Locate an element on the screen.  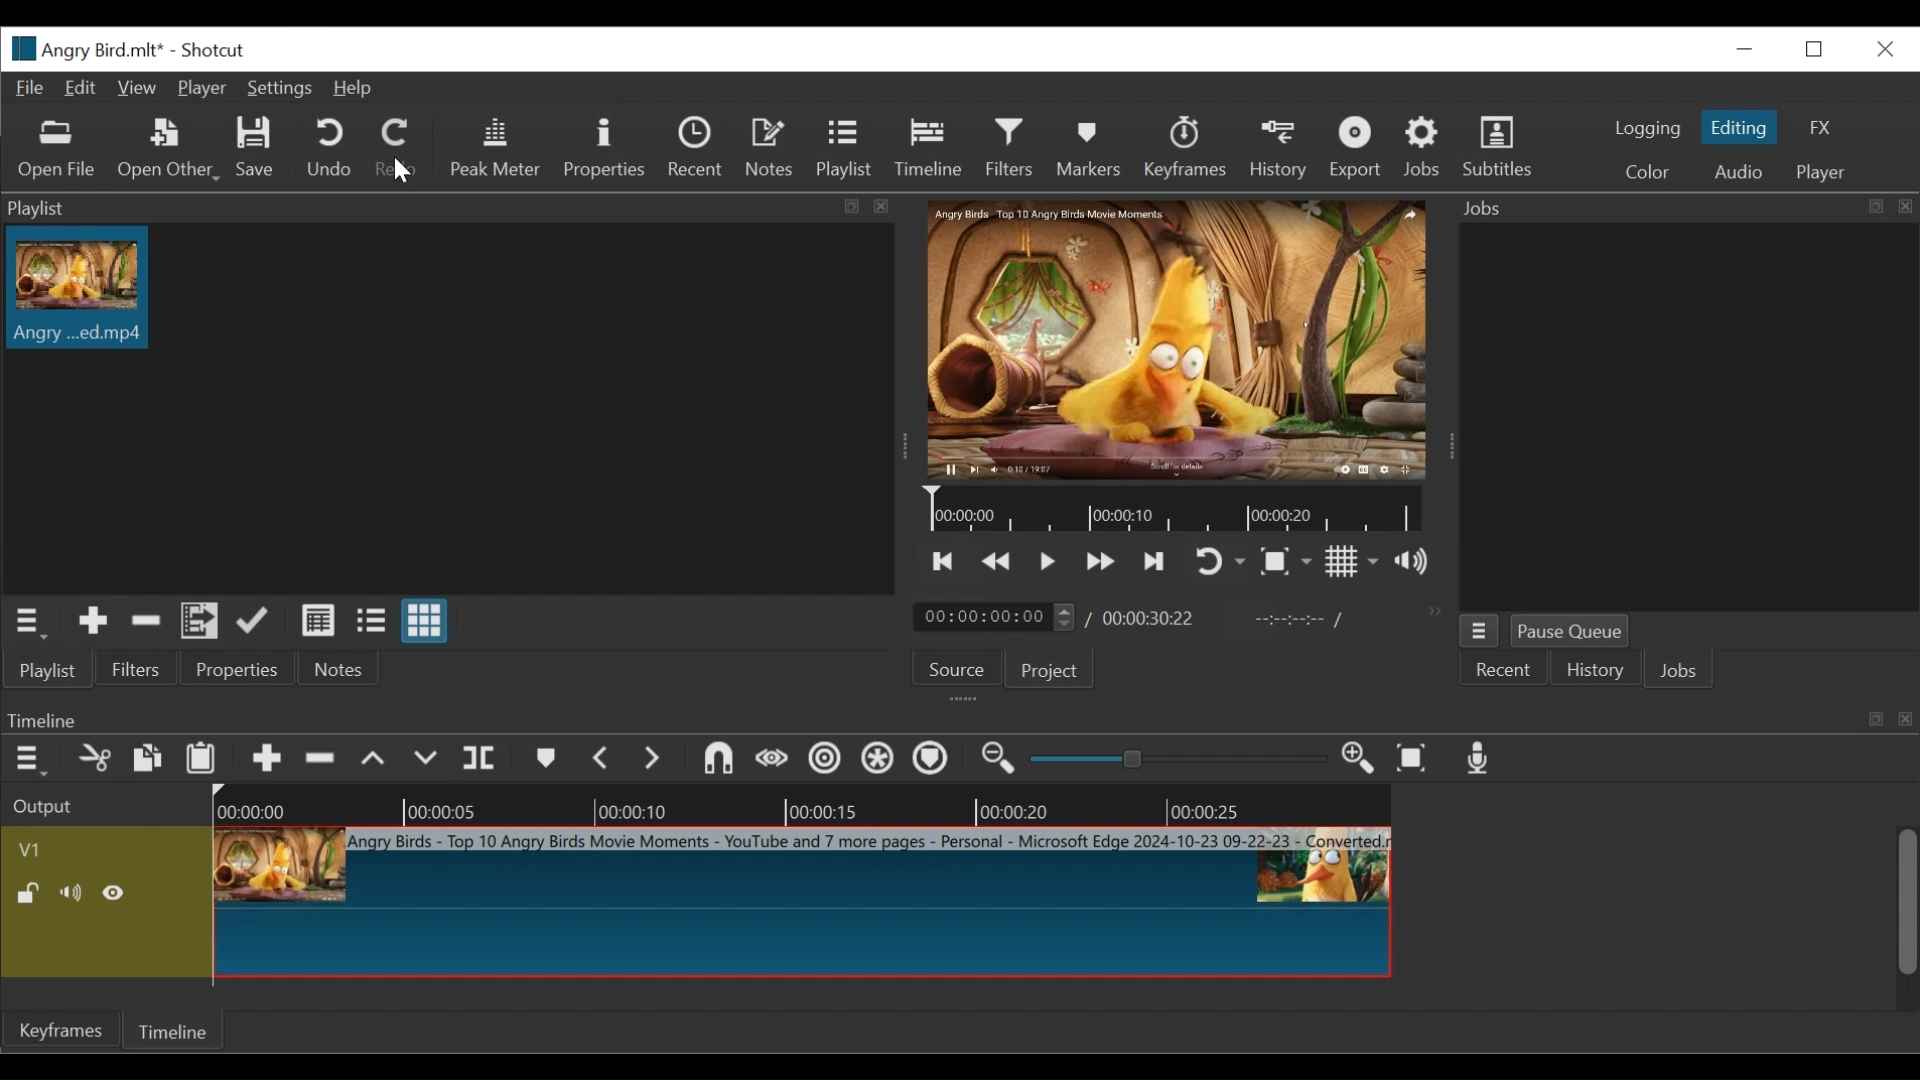
Next marker is located at coordinates (653, 760).